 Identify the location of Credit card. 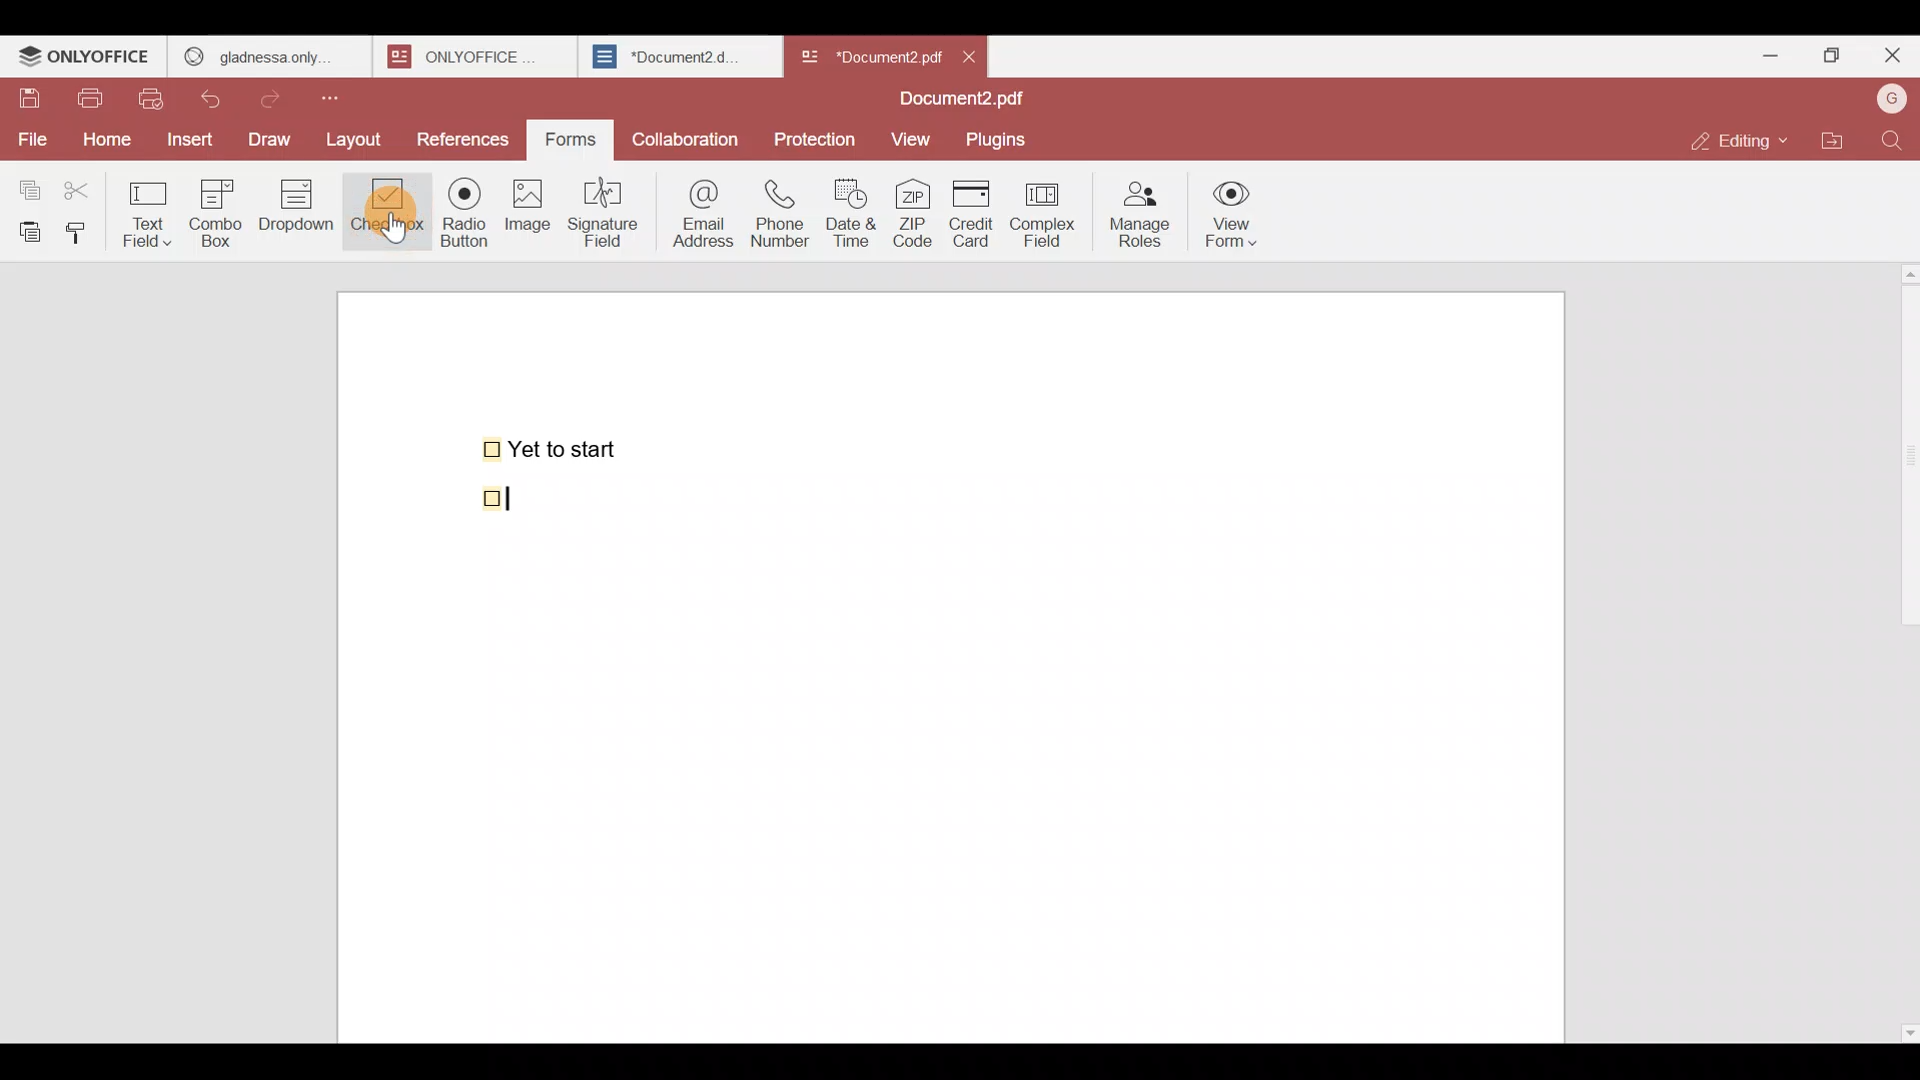
(967, 215).